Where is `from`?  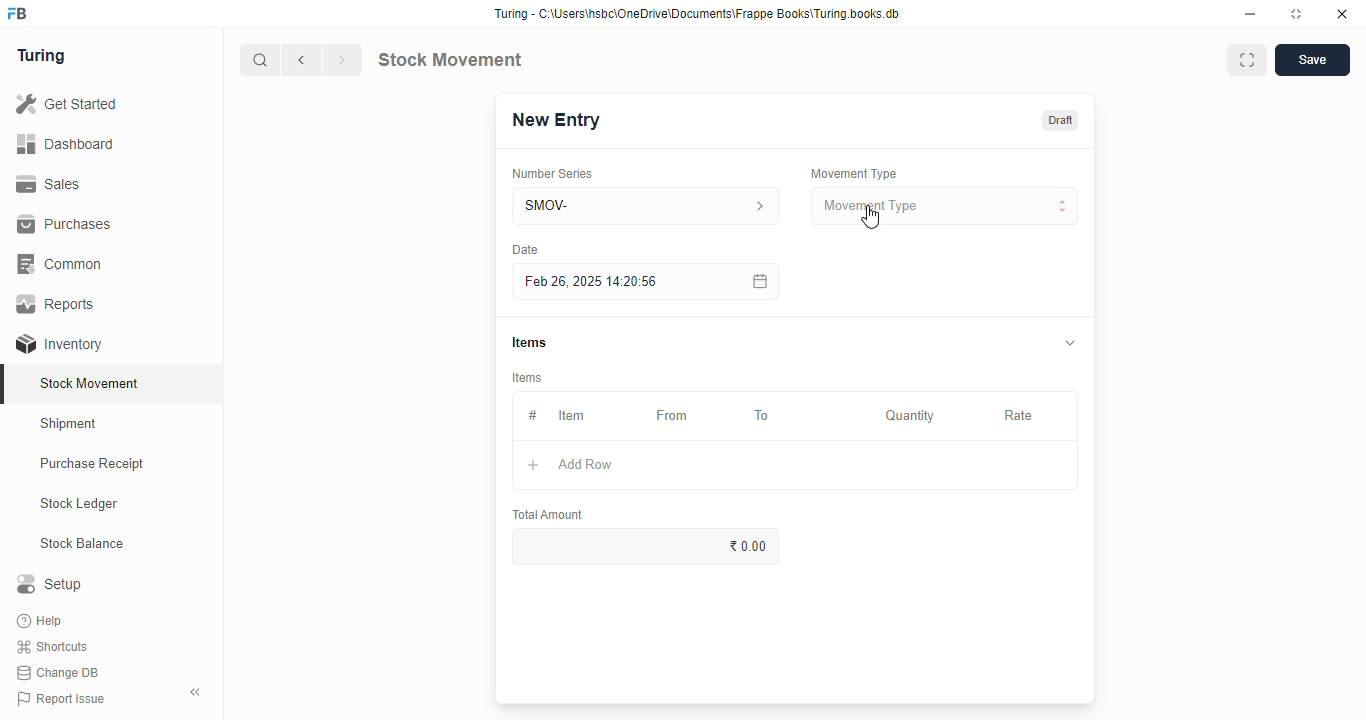 from is located at coordinates (673, 416).